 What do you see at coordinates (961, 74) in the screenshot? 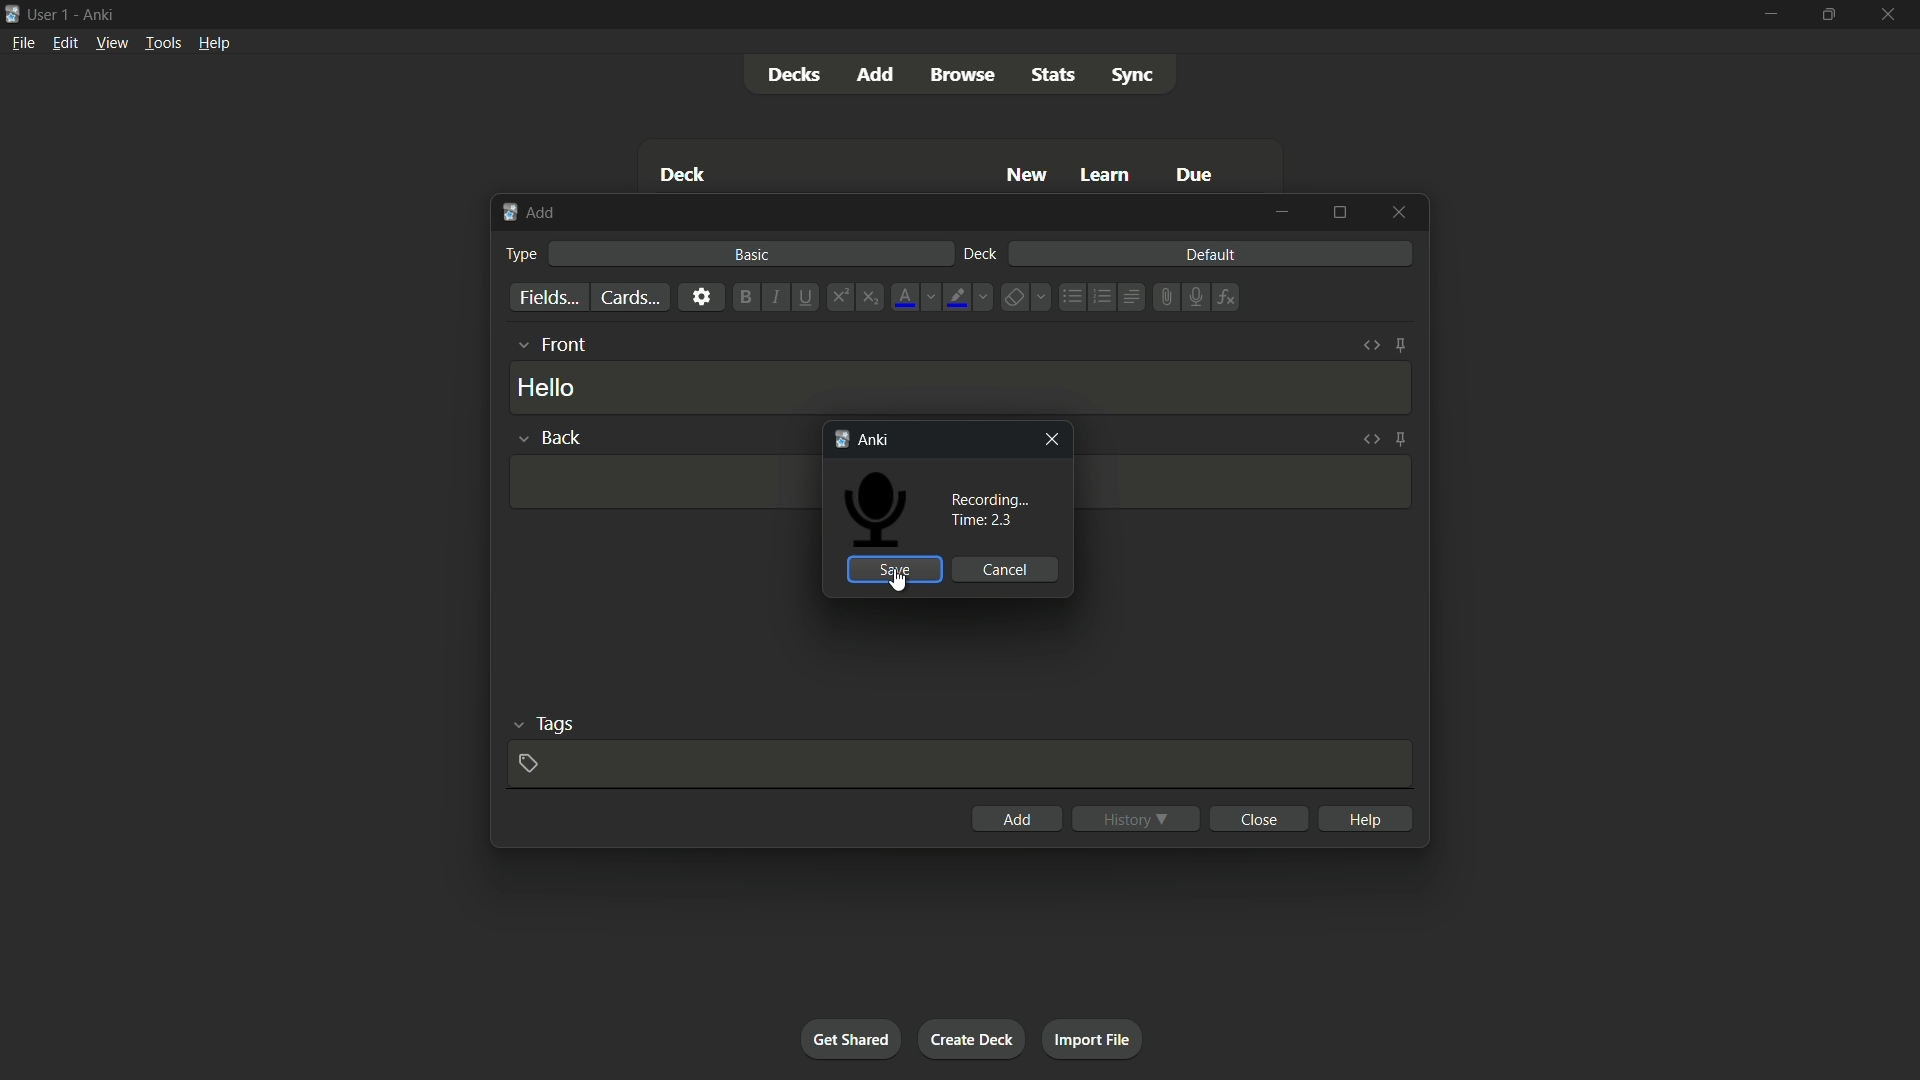
I see `browse` at bounding box center [961, 74].